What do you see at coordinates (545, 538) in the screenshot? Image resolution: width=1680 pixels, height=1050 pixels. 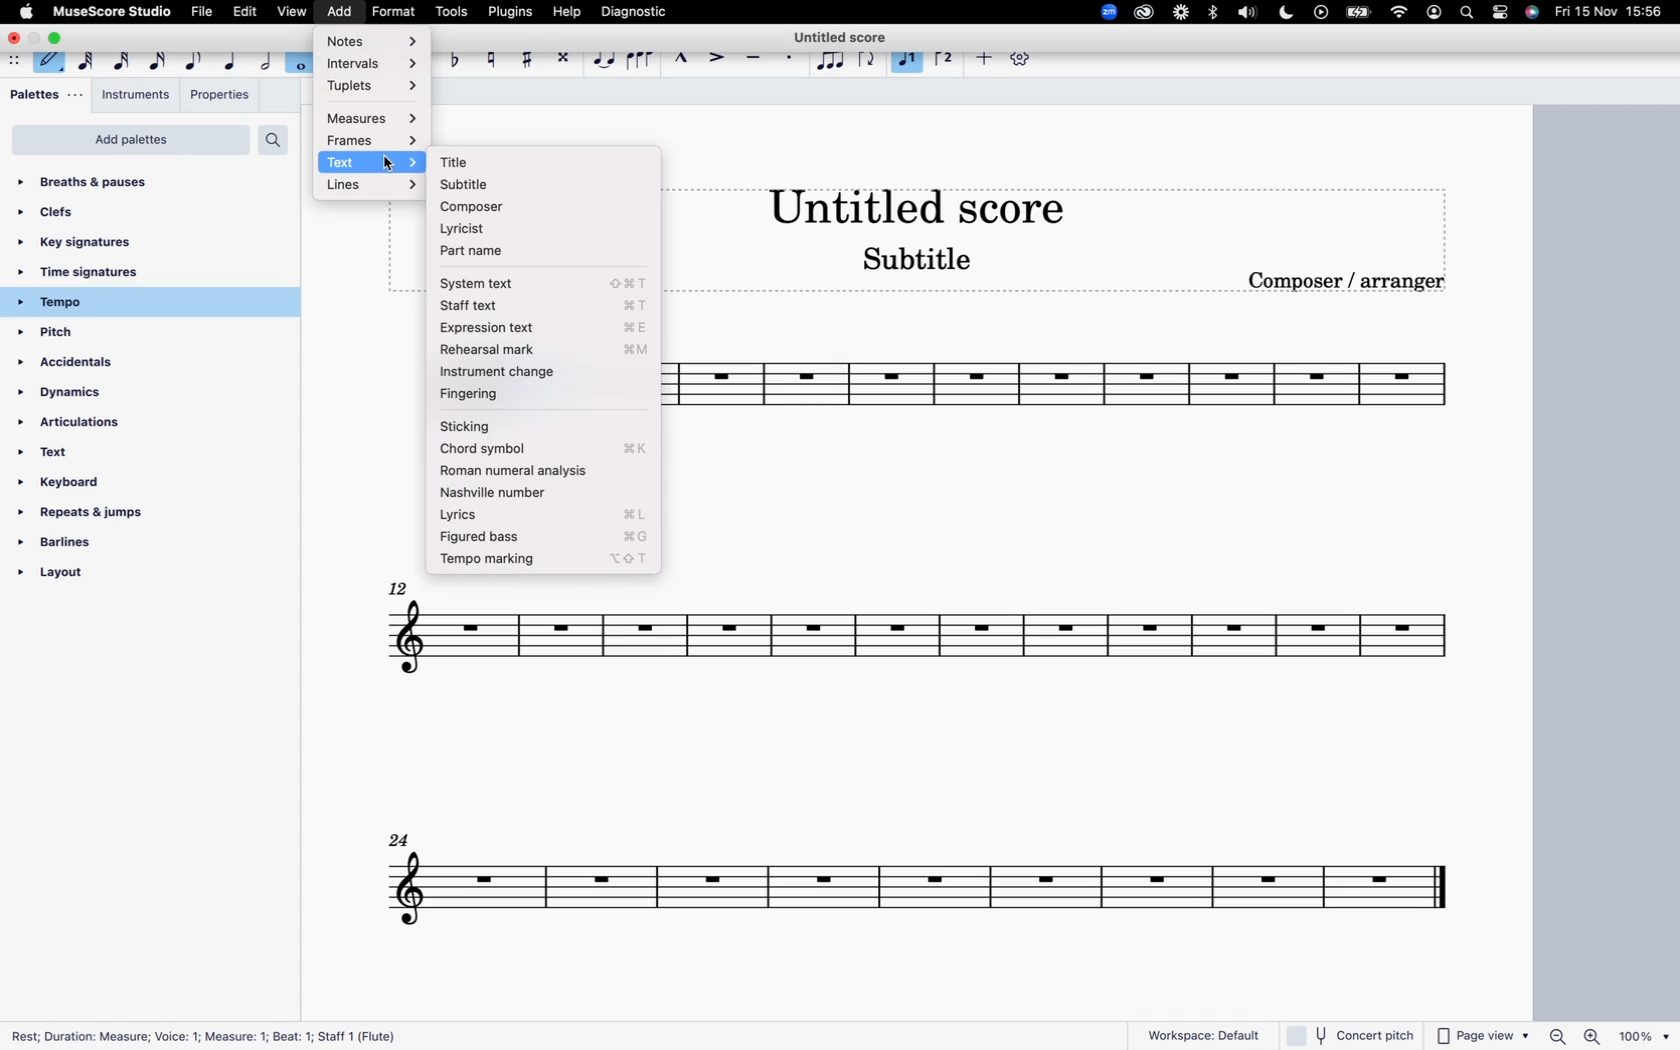 I see `figured bass` at bounding box center [545, 538].